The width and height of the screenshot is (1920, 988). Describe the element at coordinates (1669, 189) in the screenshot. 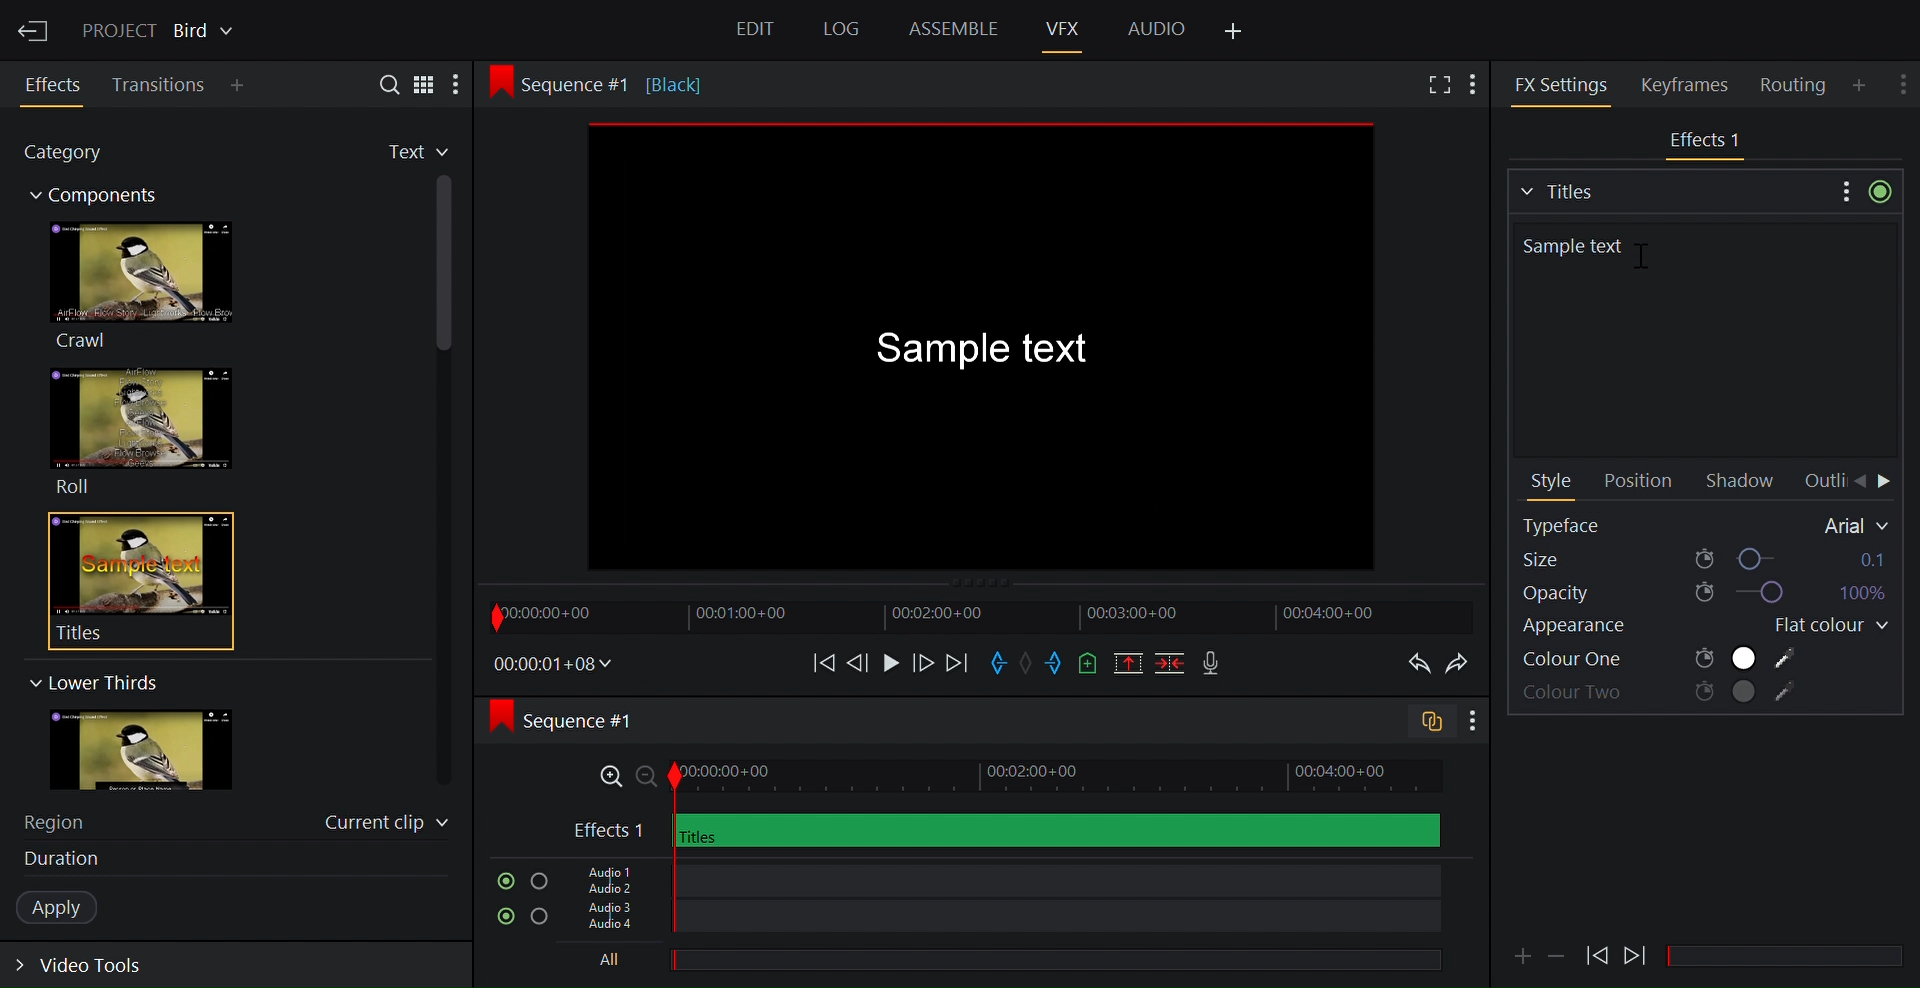

I see `Titles` at that location.